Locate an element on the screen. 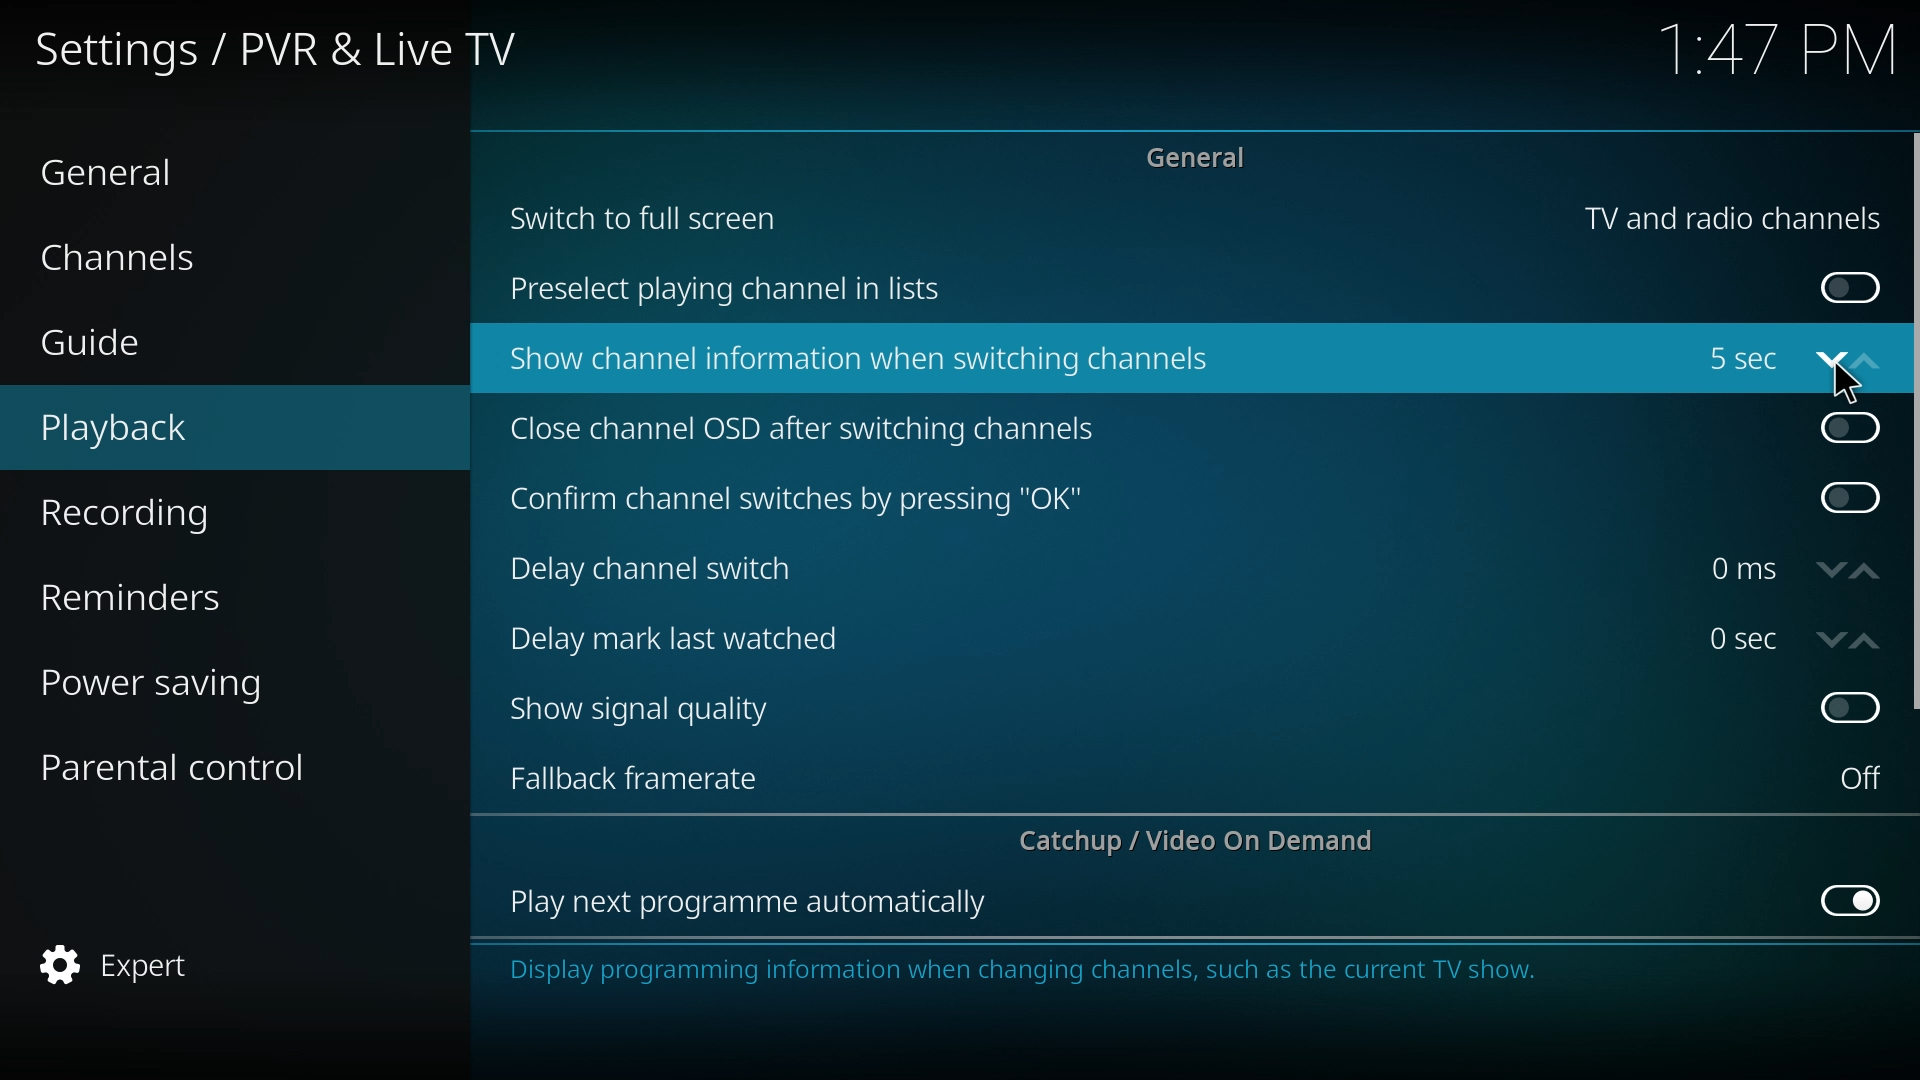 The height and width of the screenshot is (1080, 1920). tv and radio channels is located at coordinates (1732, 219).